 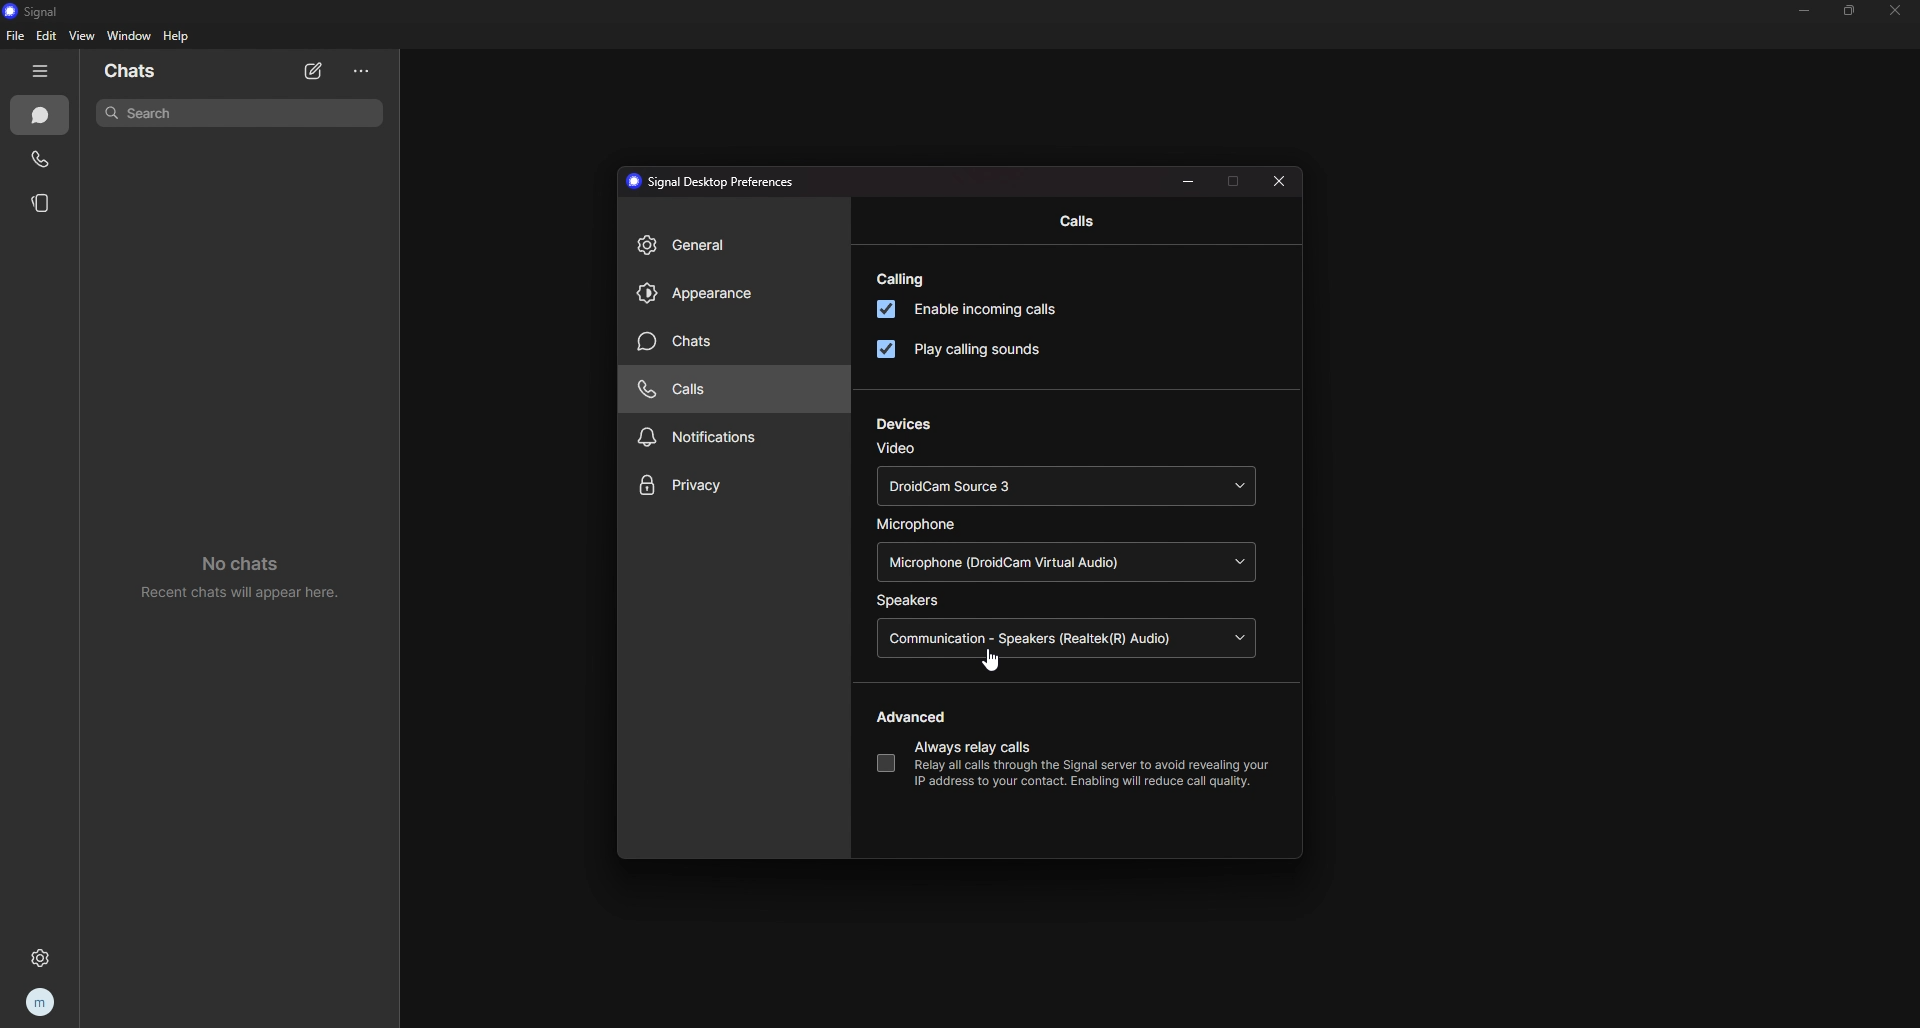 I want to click on microphone source, so click(x=1069, y=560).